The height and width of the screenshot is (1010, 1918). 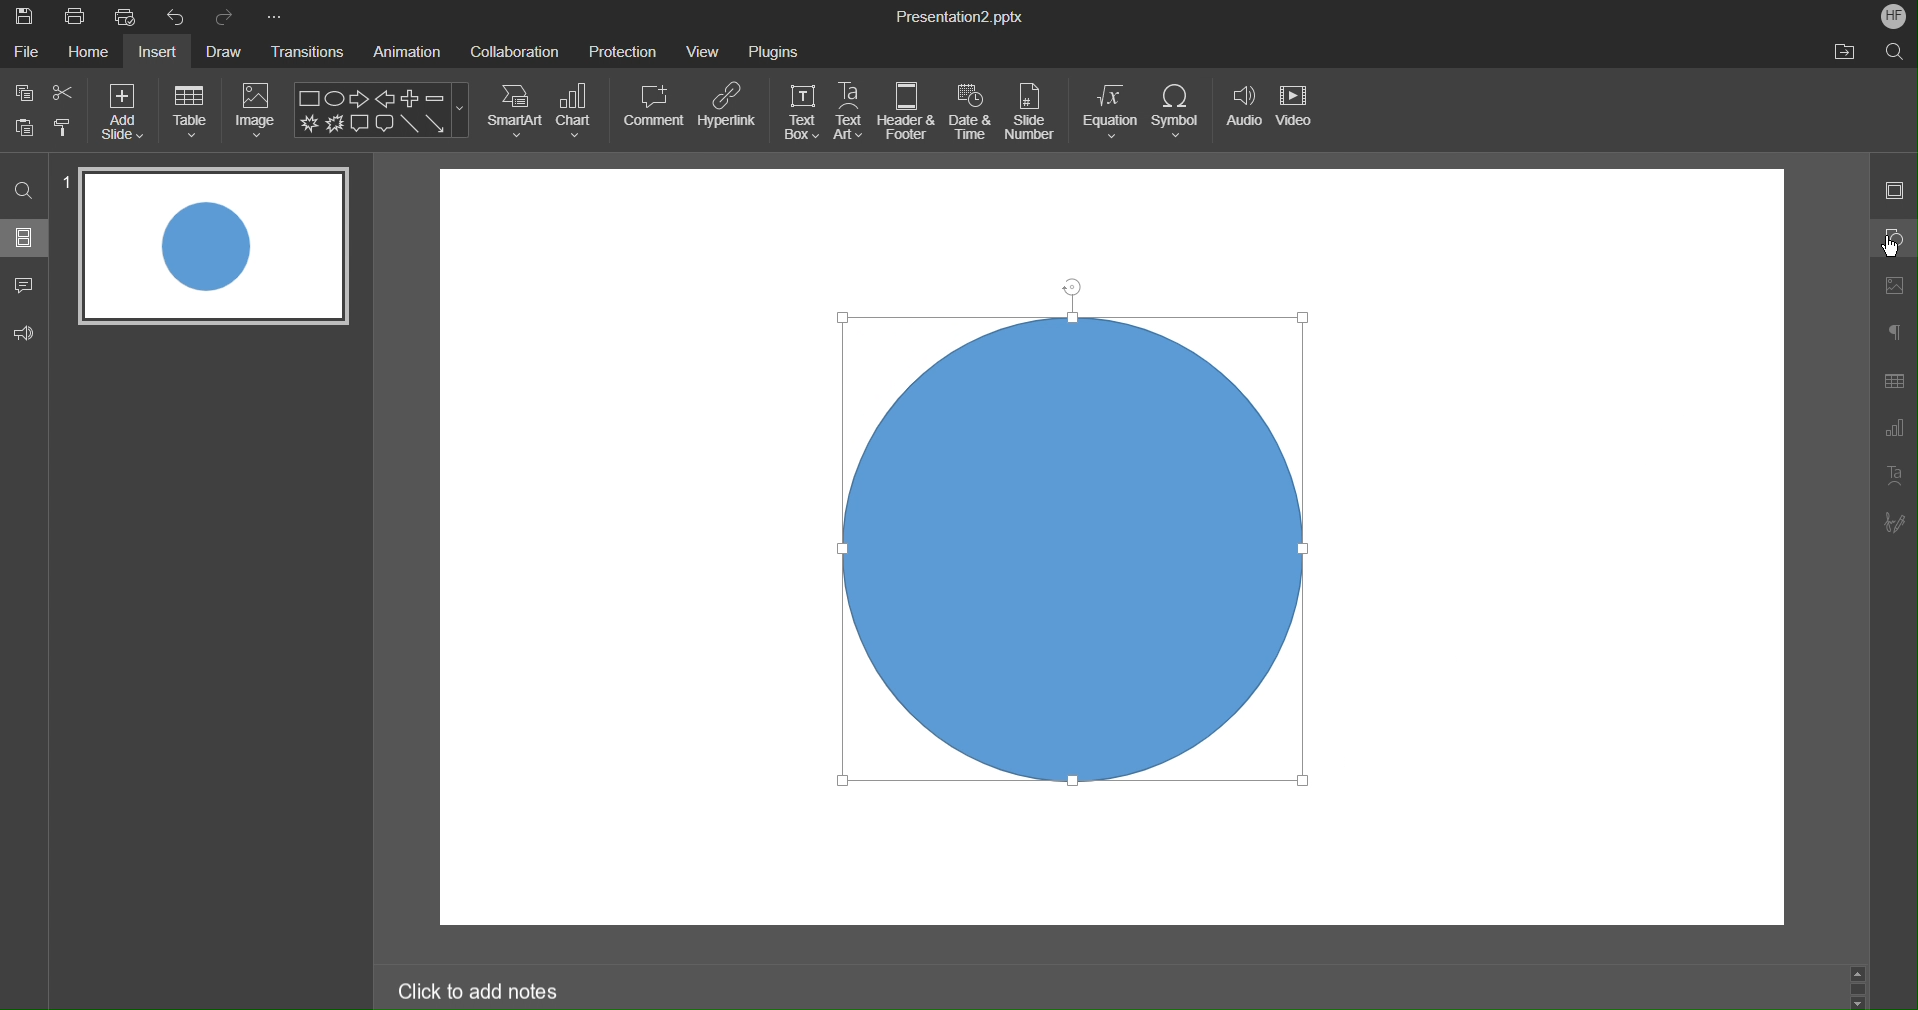 What do you see at coordinates (24, 189) in the screenshot?
I see `Search` at bounding box center [24, 189].